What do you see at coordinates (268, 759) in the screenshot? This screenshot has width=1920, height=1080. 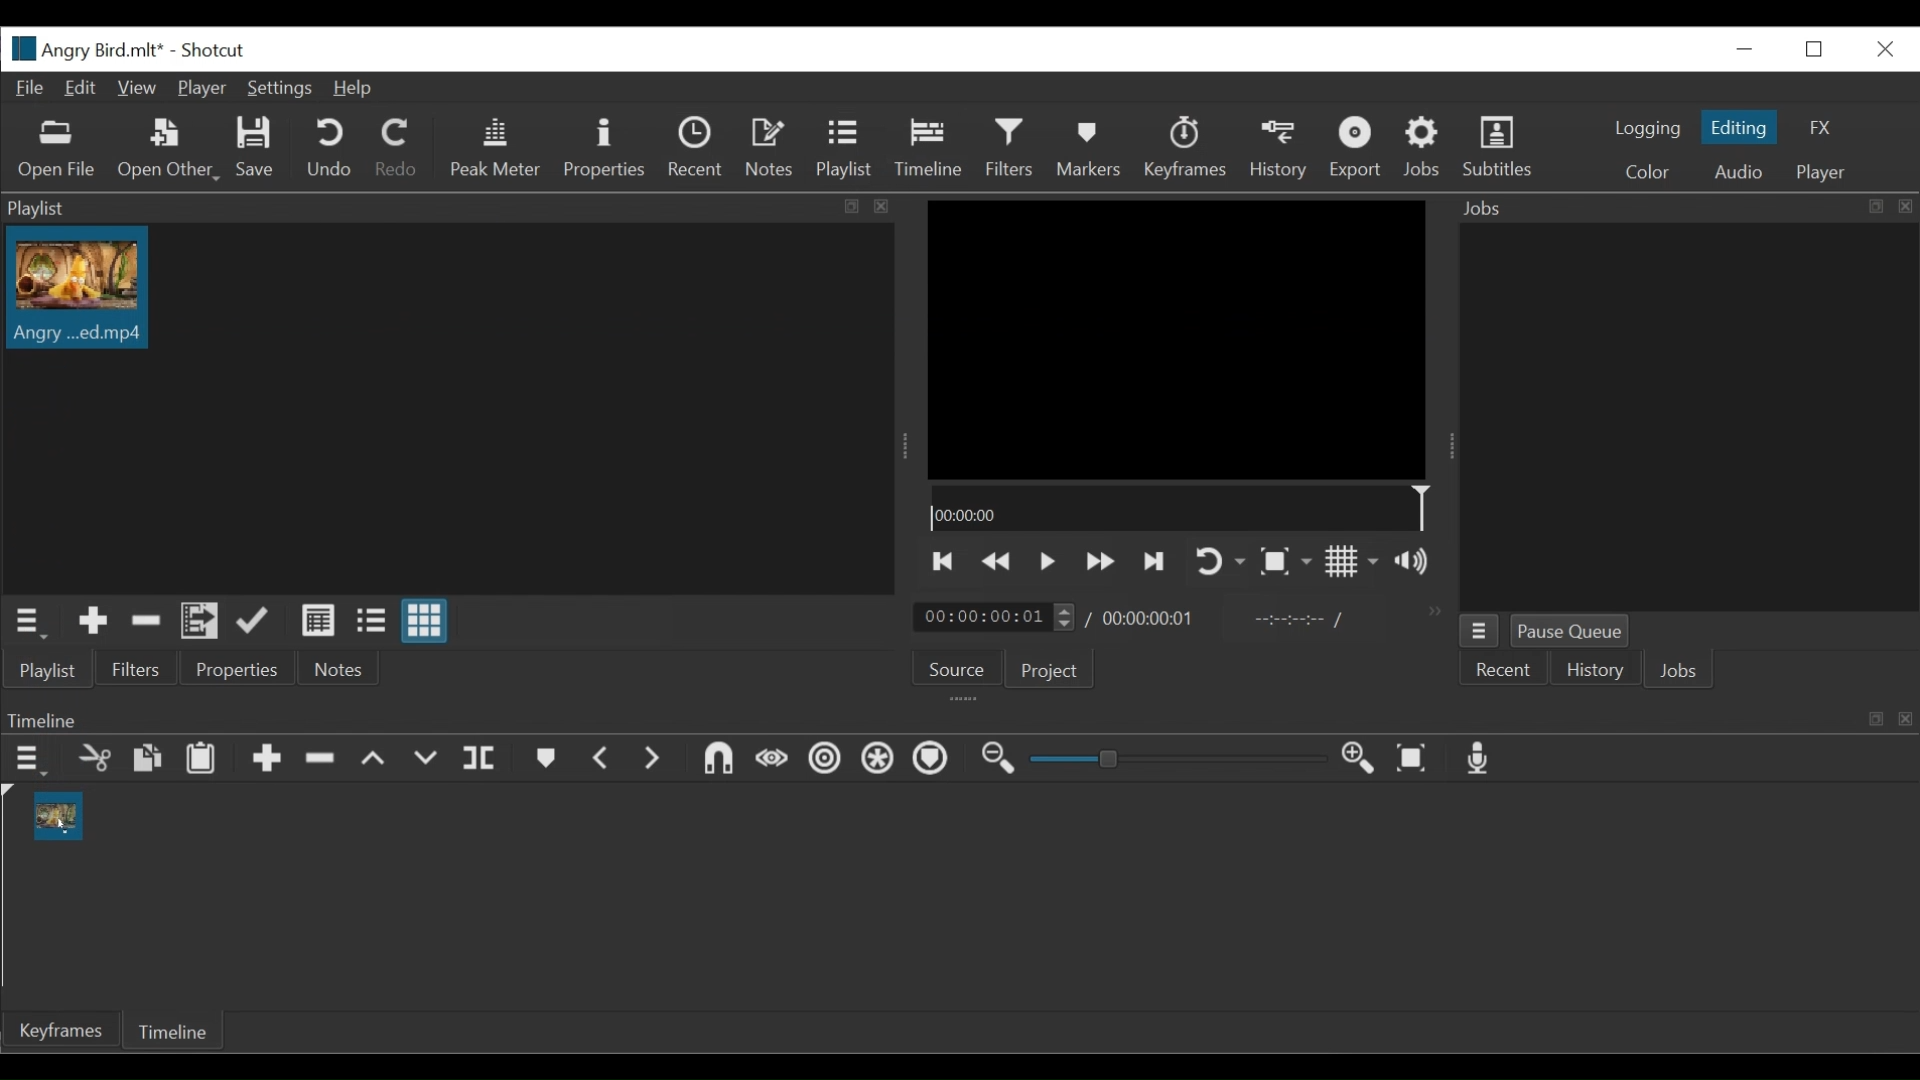 I see `Append` at bounding box center [268, 759].